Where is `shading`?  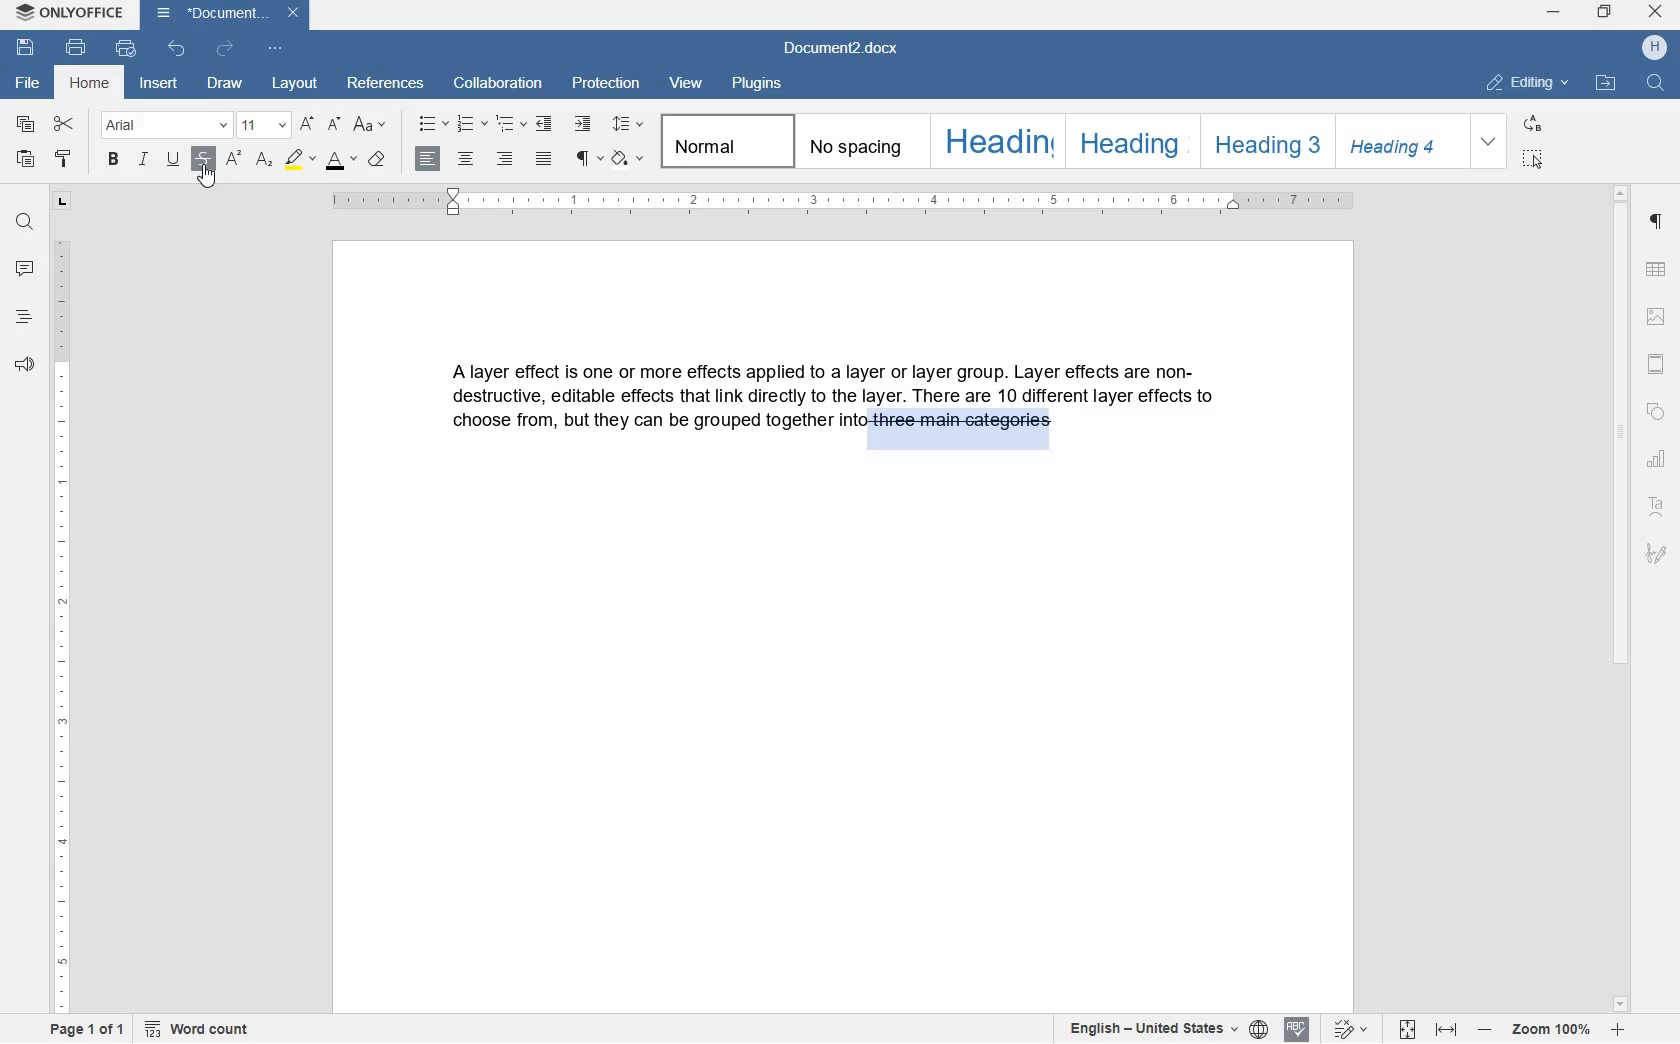 shading is located at coordinates (628, 158).